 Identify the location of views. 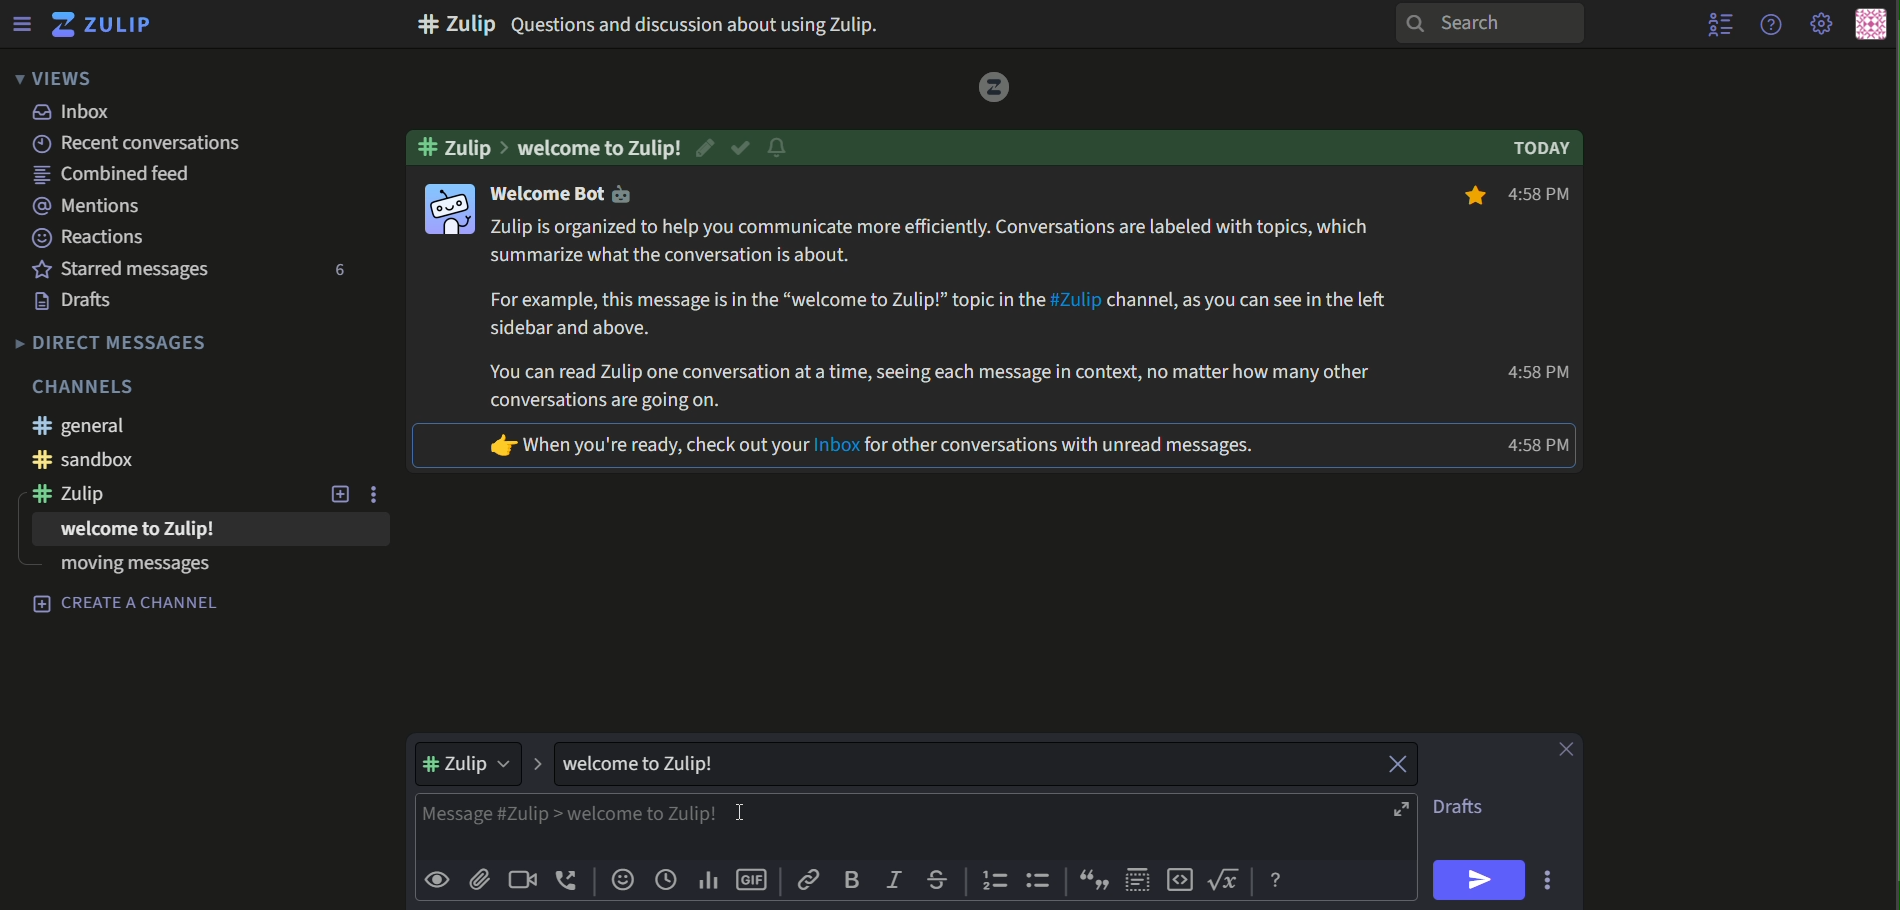
(51, 78).